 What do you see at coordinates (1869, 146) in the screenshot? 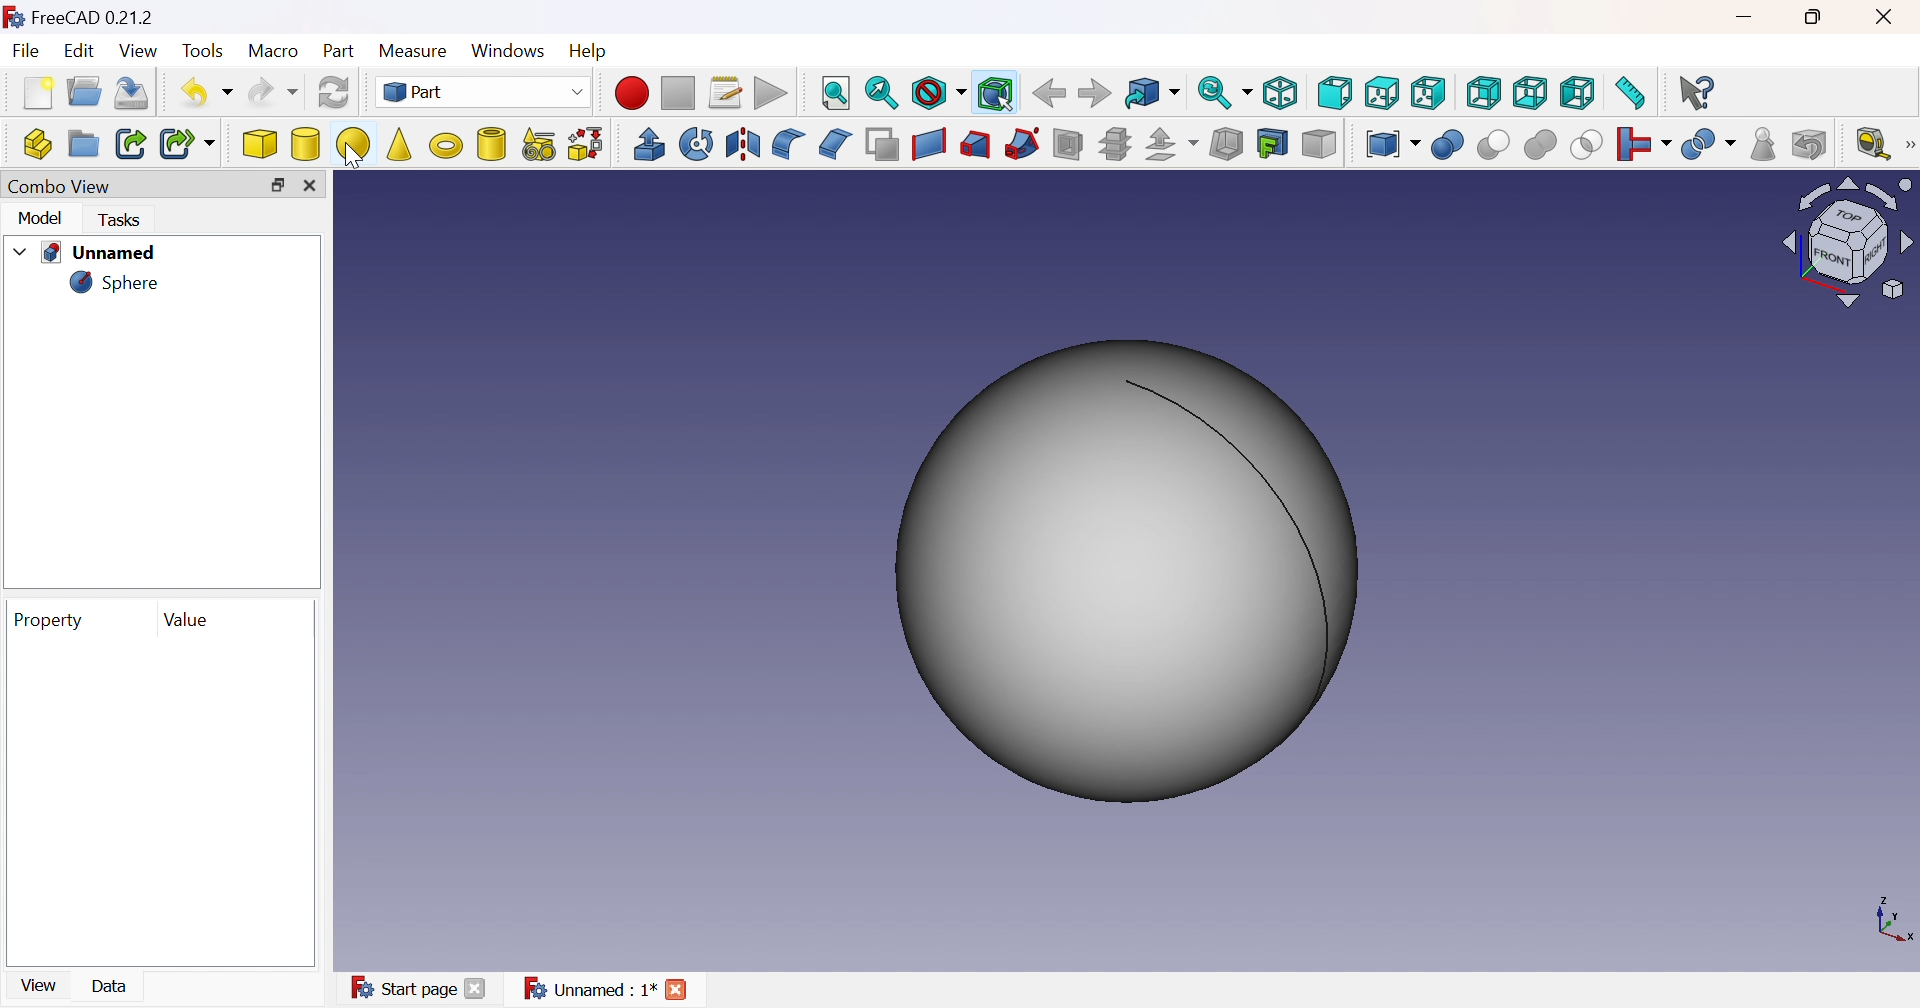
I see `Measure liner` at bounding box center [1869, 146].